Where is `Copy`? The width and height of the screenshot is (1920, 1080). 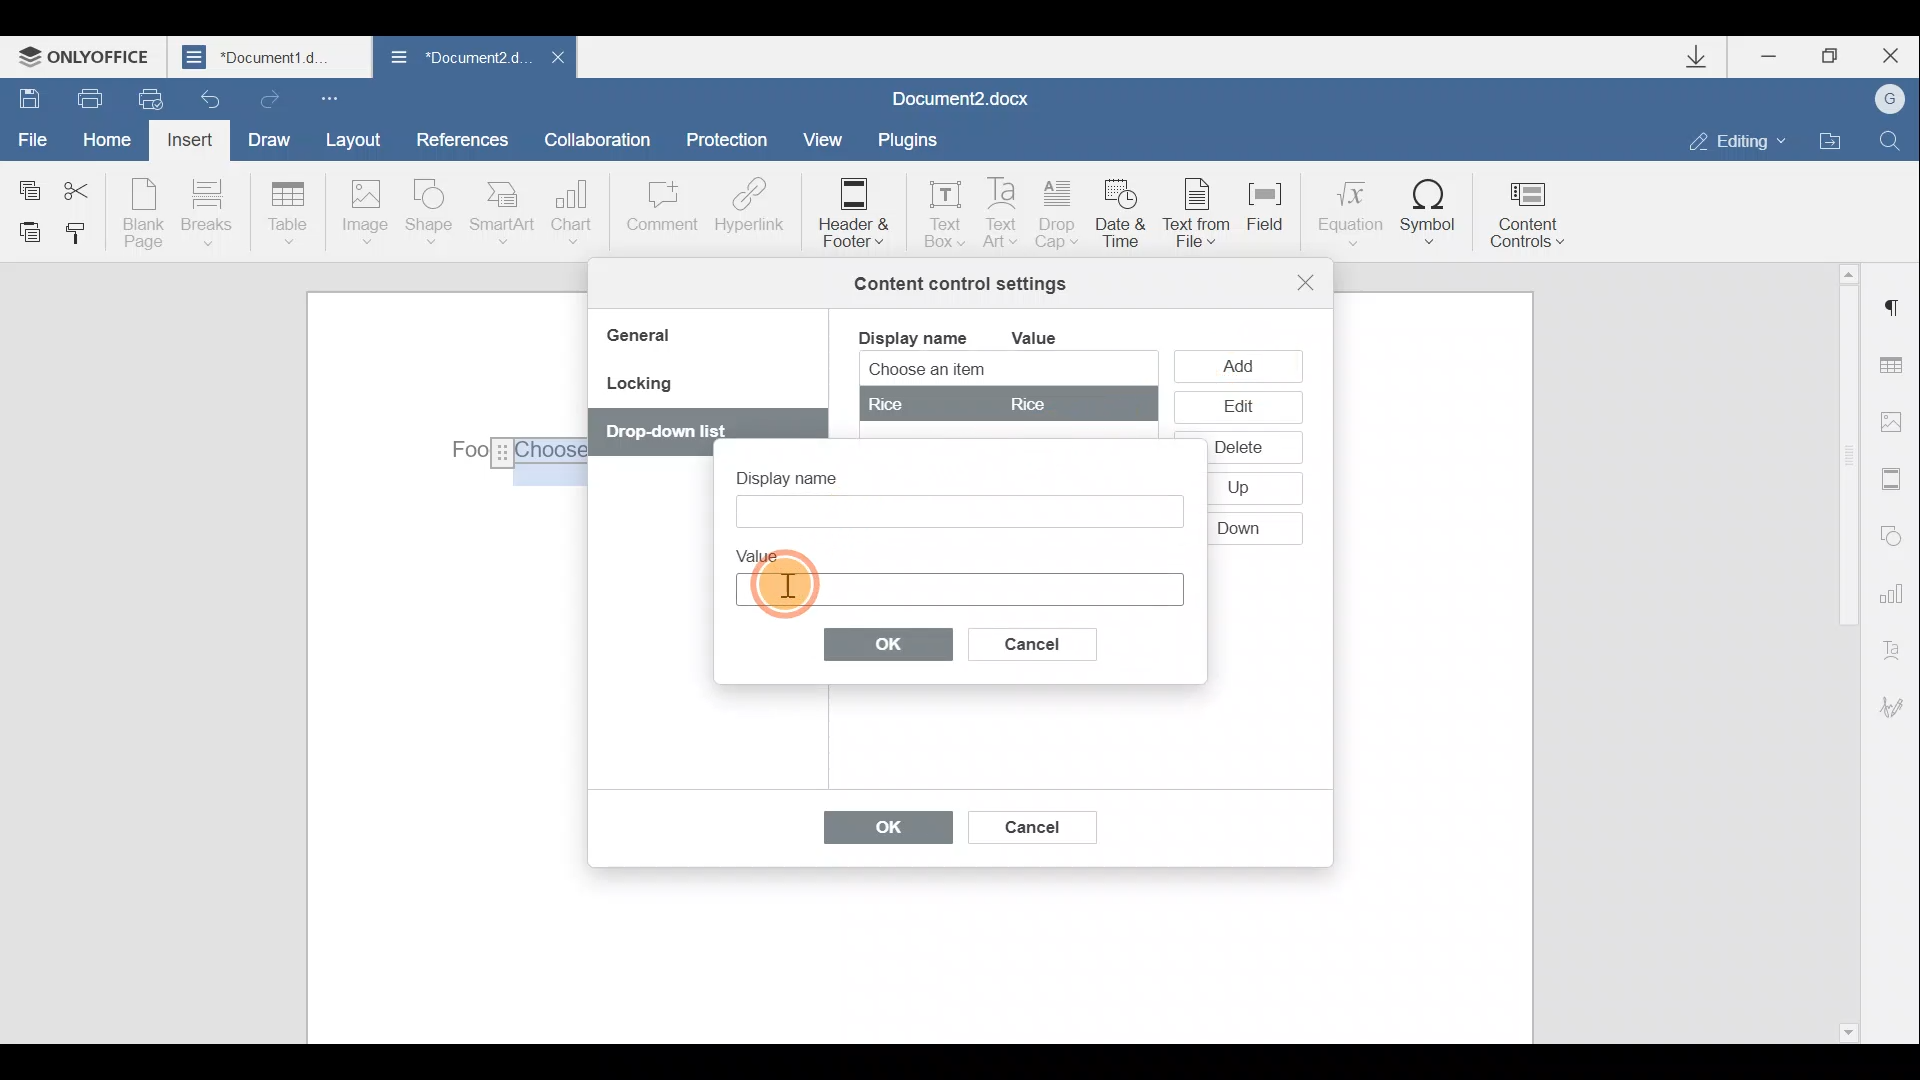 Copy is located at coordinates (28, 186).